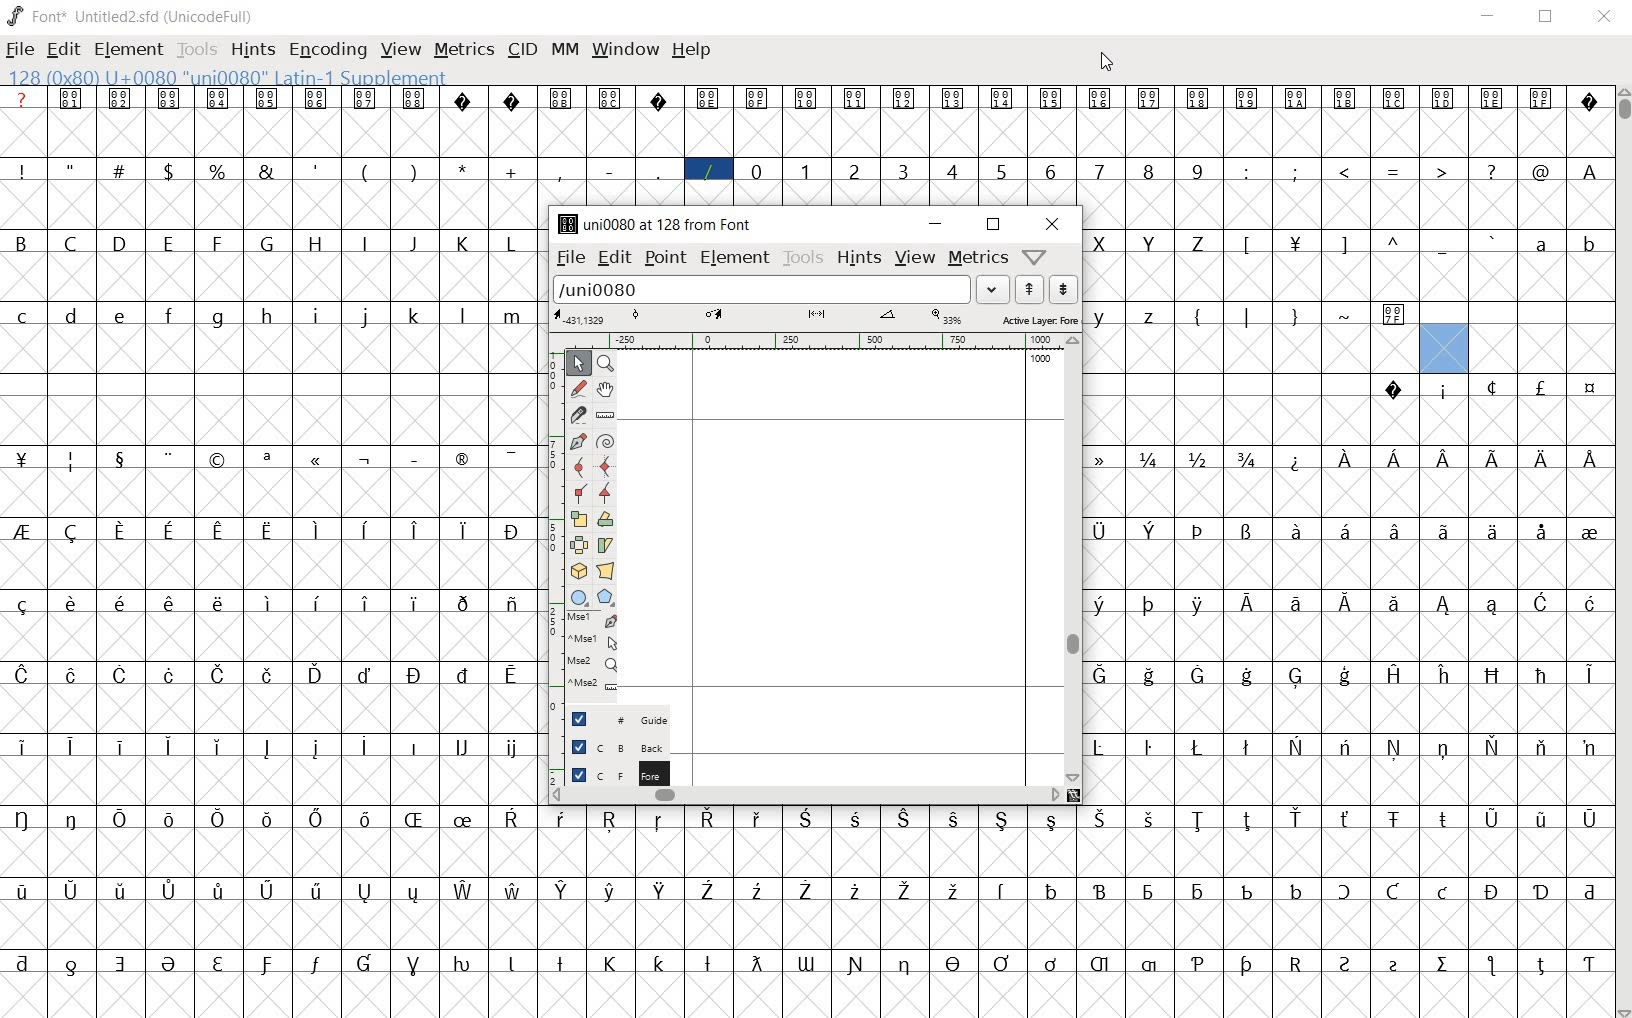 The width and height of the screenshot is (1632, 1018). What do you see at coordinates (1394, 458) in the screenshot?
I see `glyph` at bounding box center [1394, 458].